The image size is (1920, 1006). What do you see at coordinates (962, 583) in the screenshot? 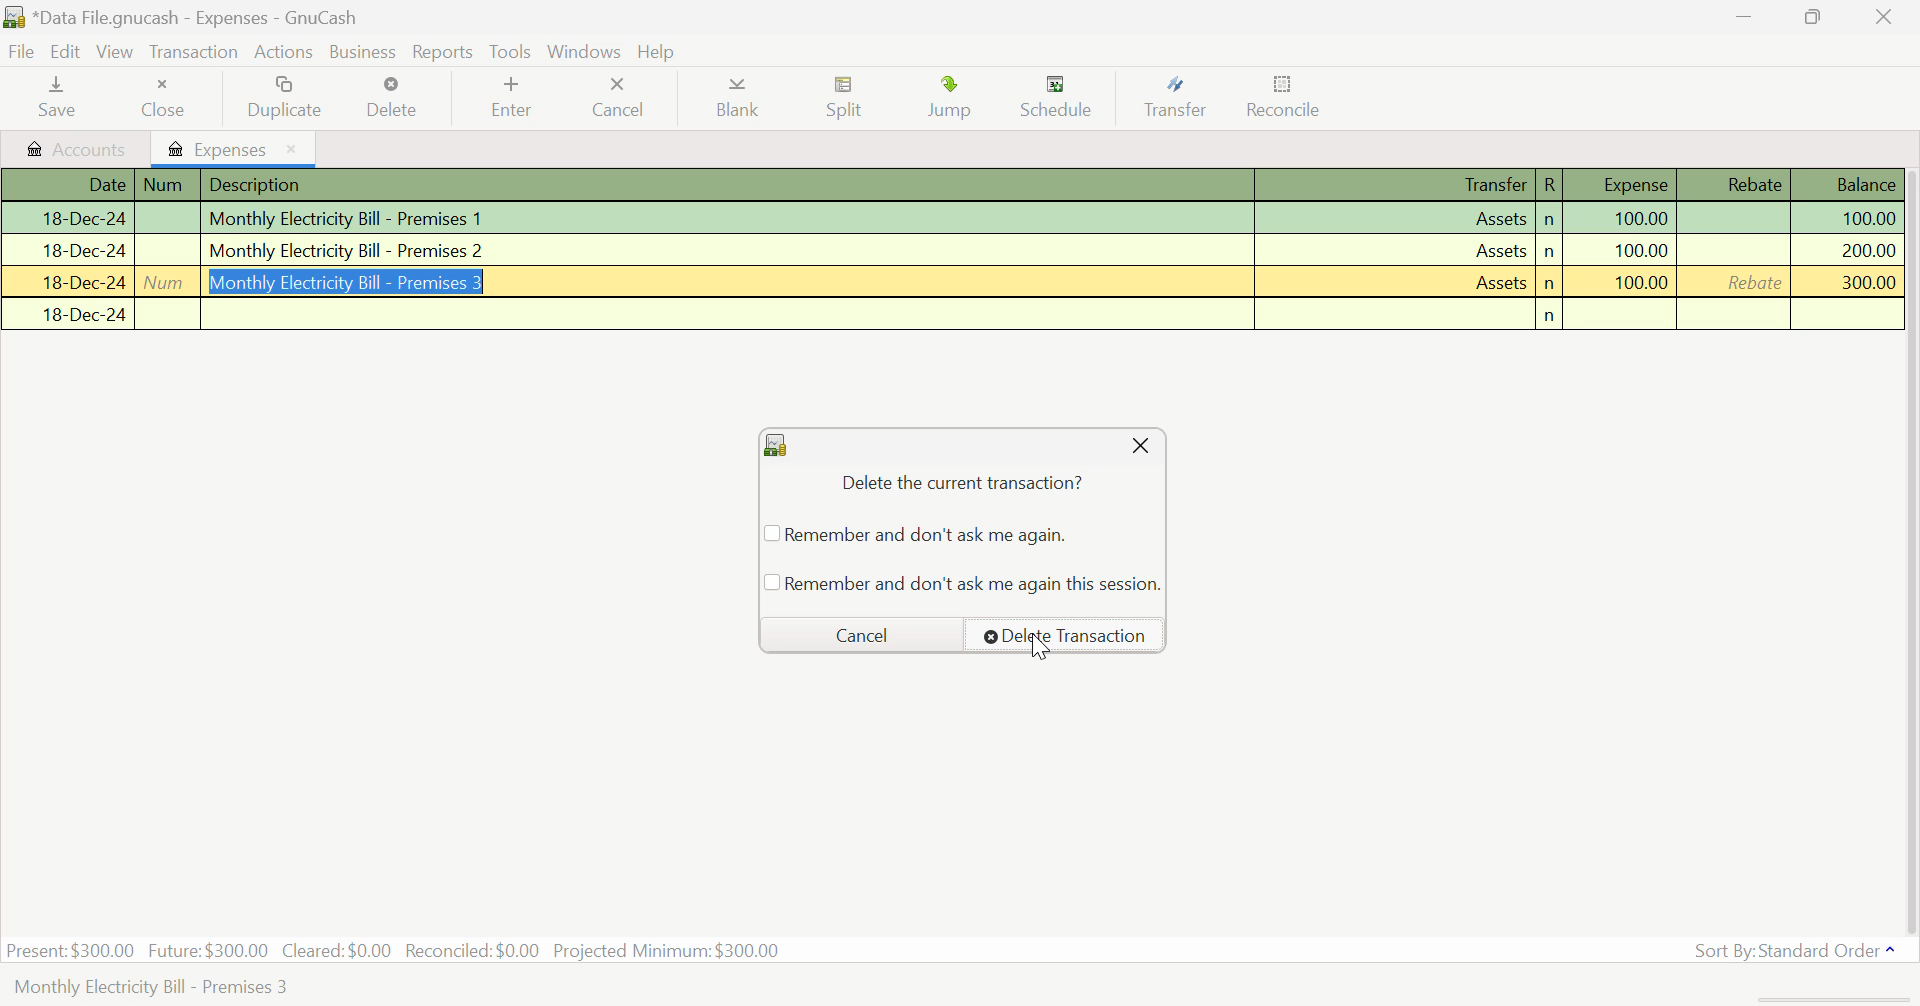
I see `Remember and don't ask me again this session.` at bounding box center [962, 583].